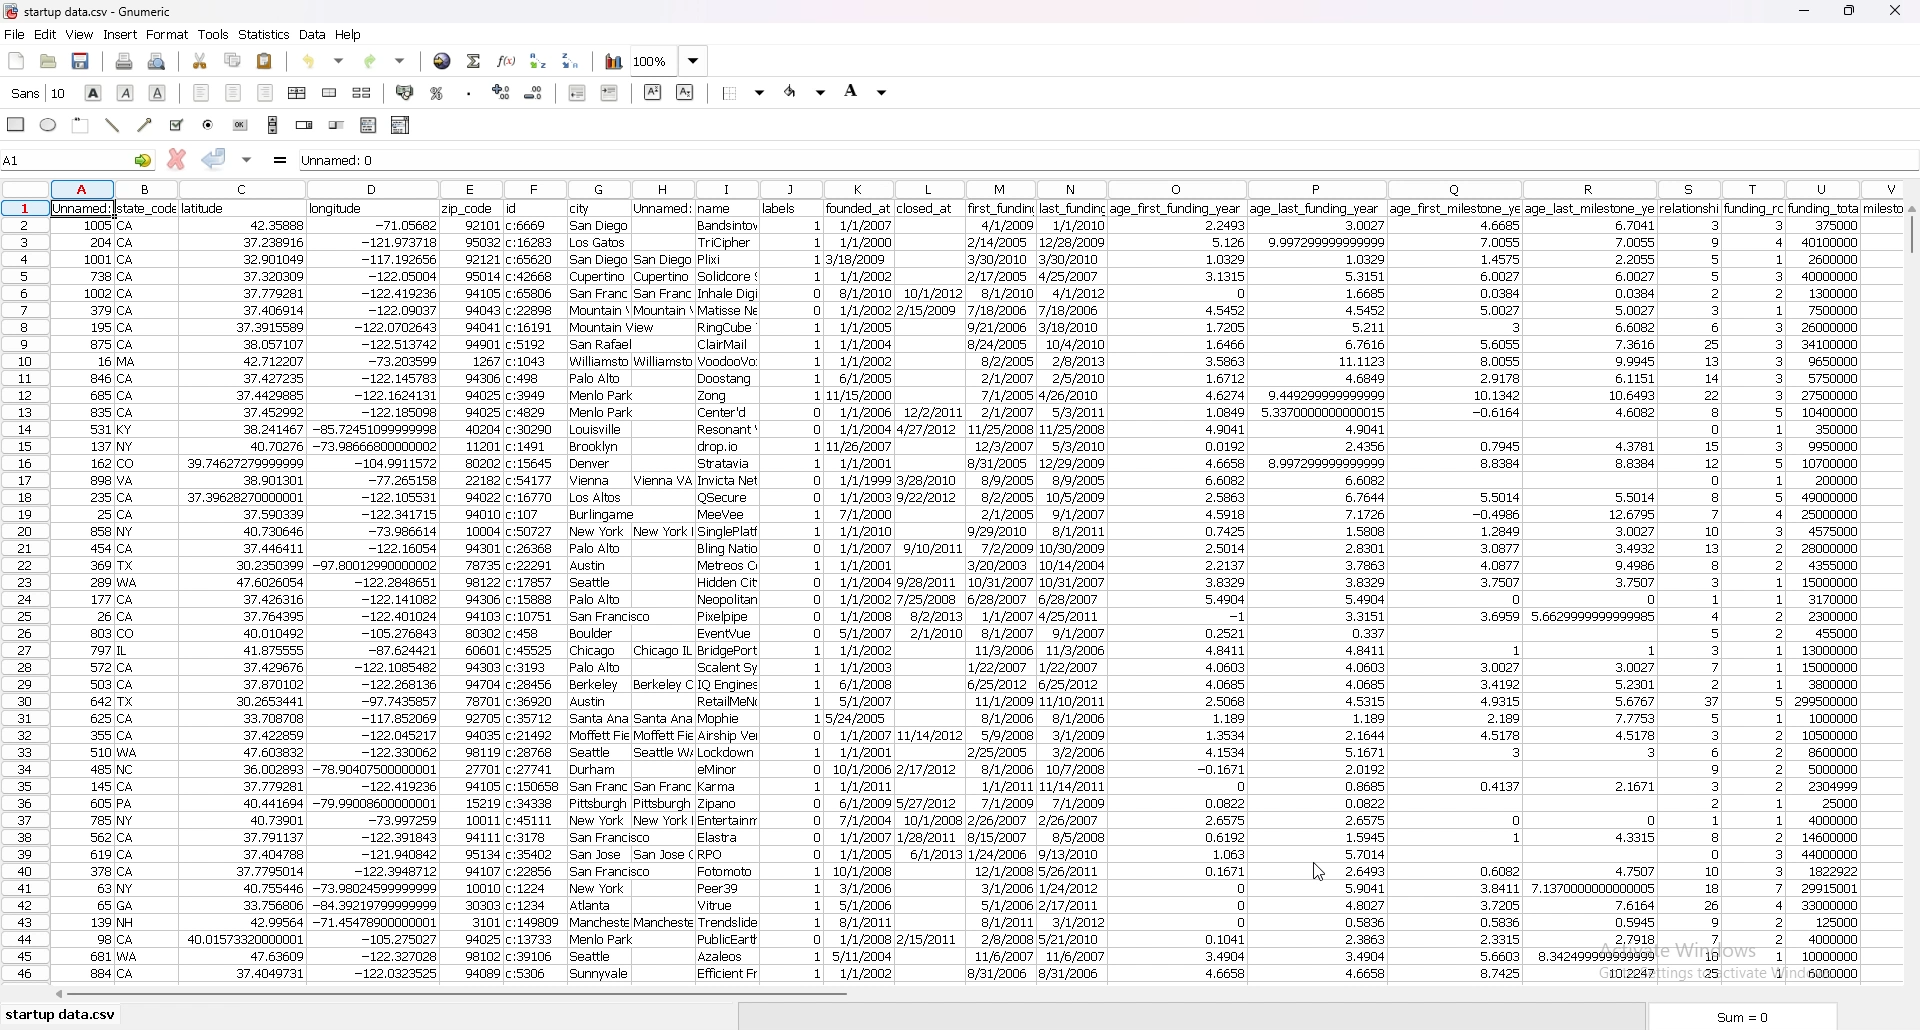  Describe the element at coordinates (472, 593) in the screenshot. I see `data` at that location.